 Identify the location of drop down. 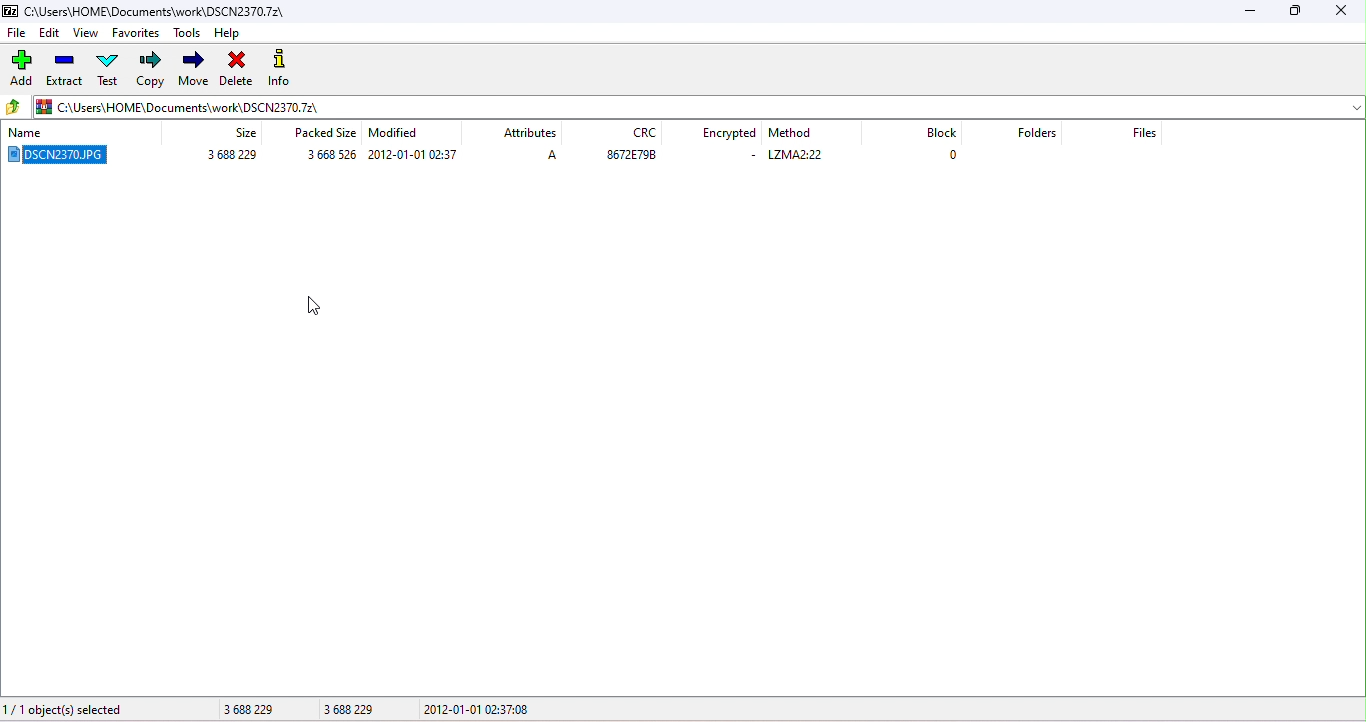
(1355, 107).